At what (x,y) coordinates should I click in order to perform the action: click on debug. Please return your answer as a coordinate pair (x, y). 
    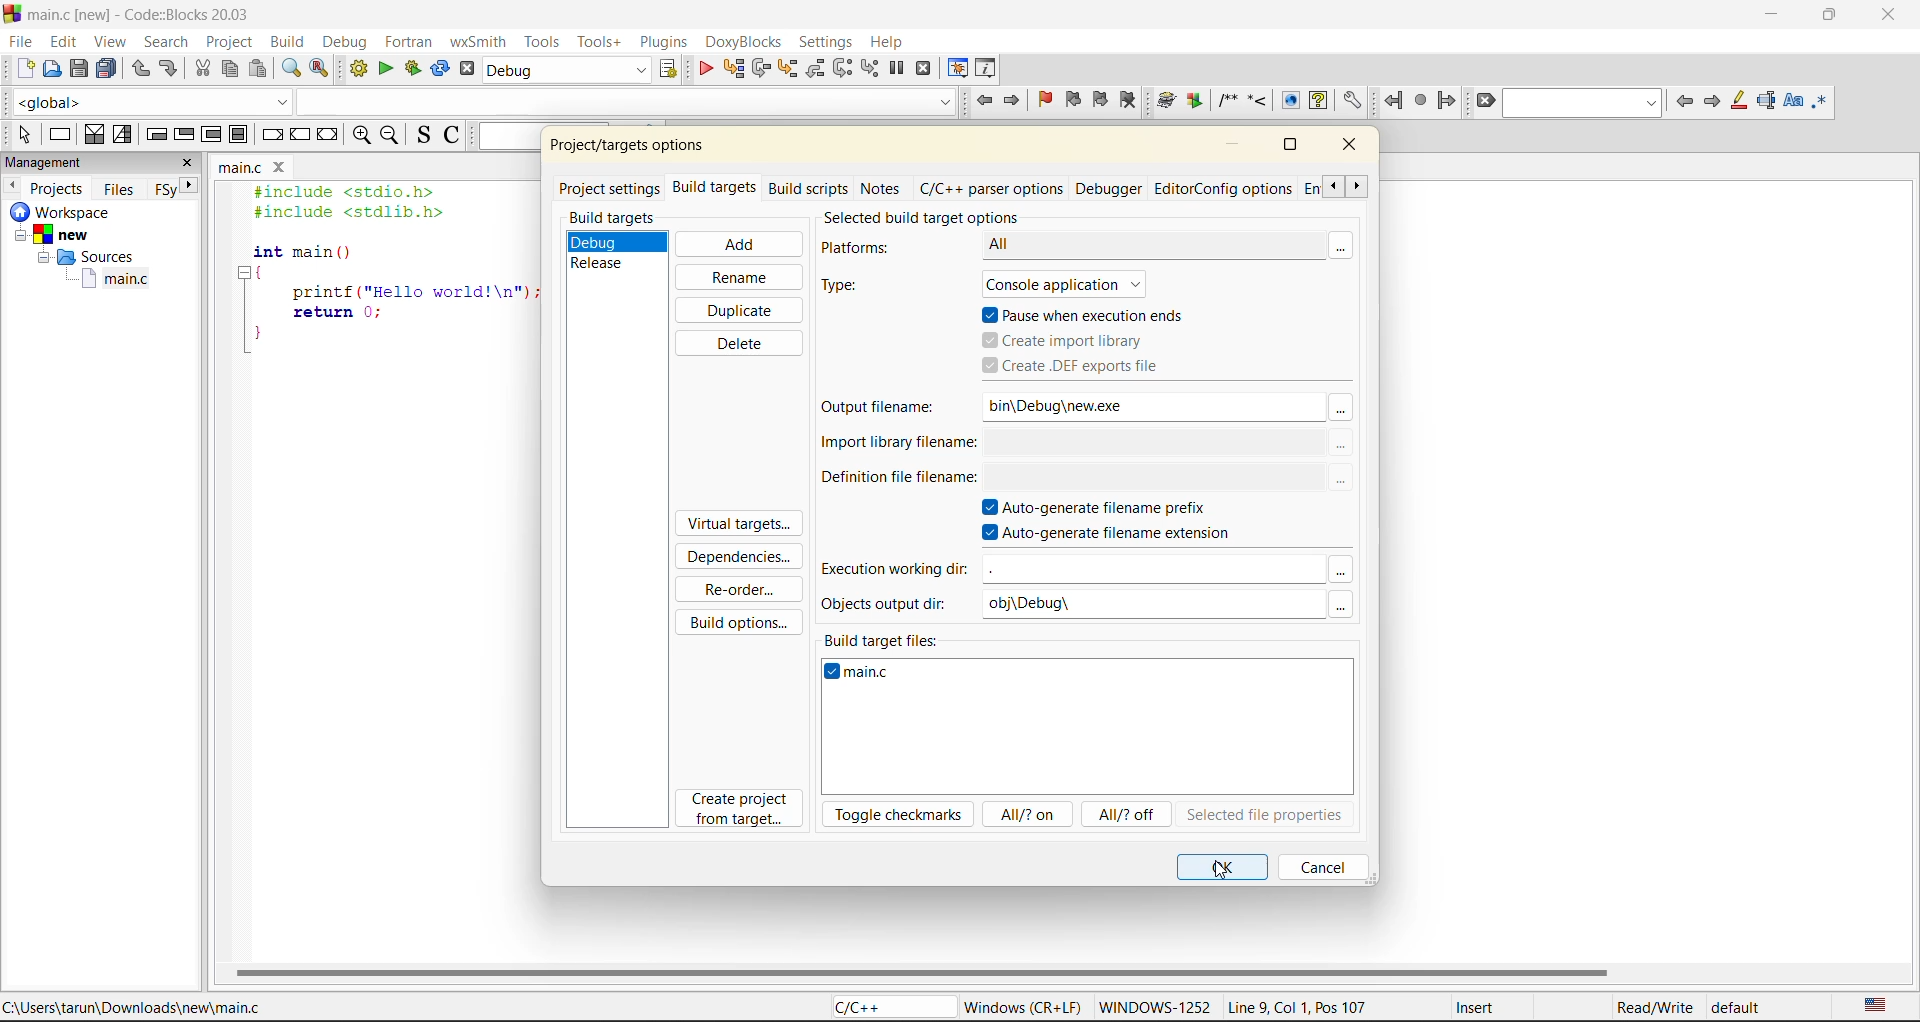
    Looking at the image, I should click on (703, 69).